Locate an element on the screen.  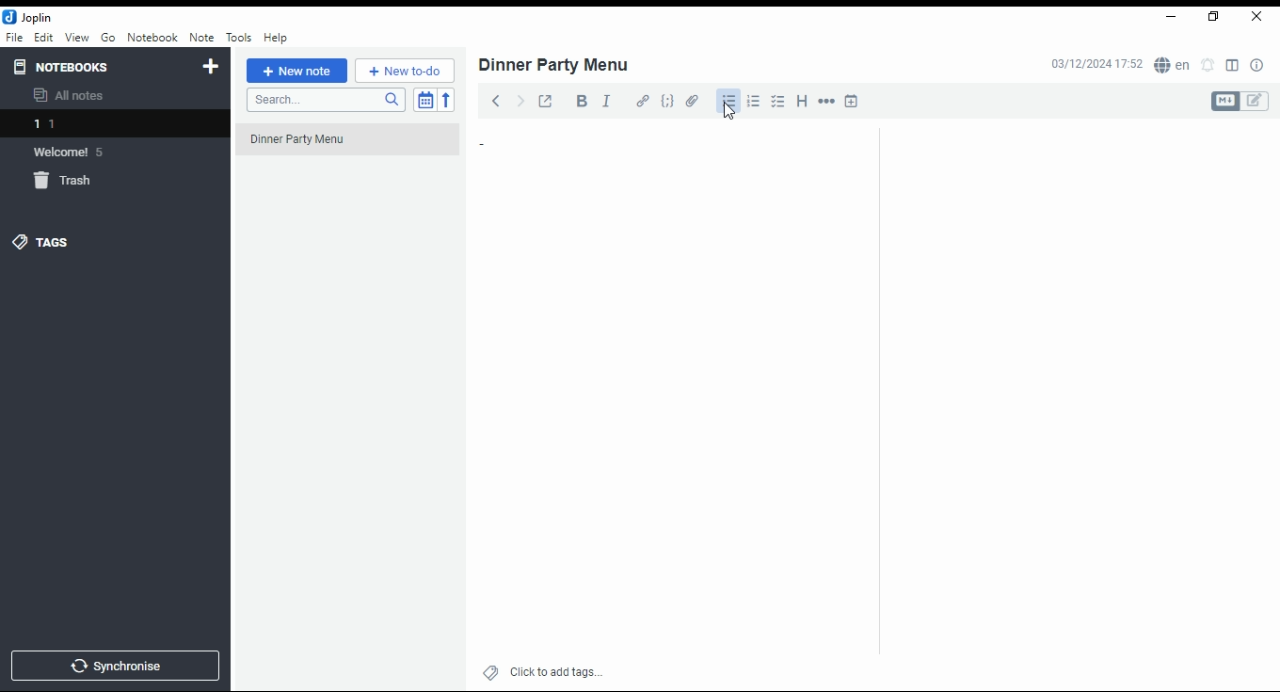
numbered list is located at coordinates (756, 101).